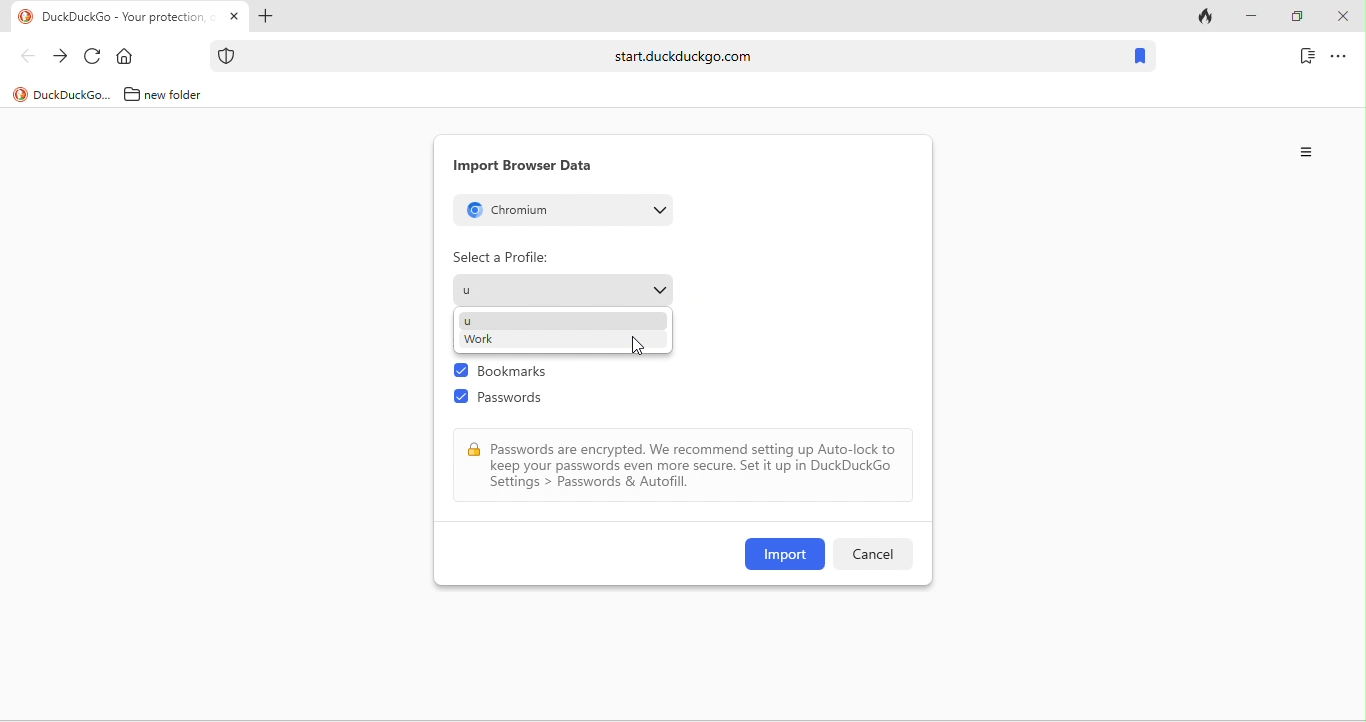 Image resolution: width=1366 pixels, height=722 pixels. I want to click on Lock icon, so click(474, 450).